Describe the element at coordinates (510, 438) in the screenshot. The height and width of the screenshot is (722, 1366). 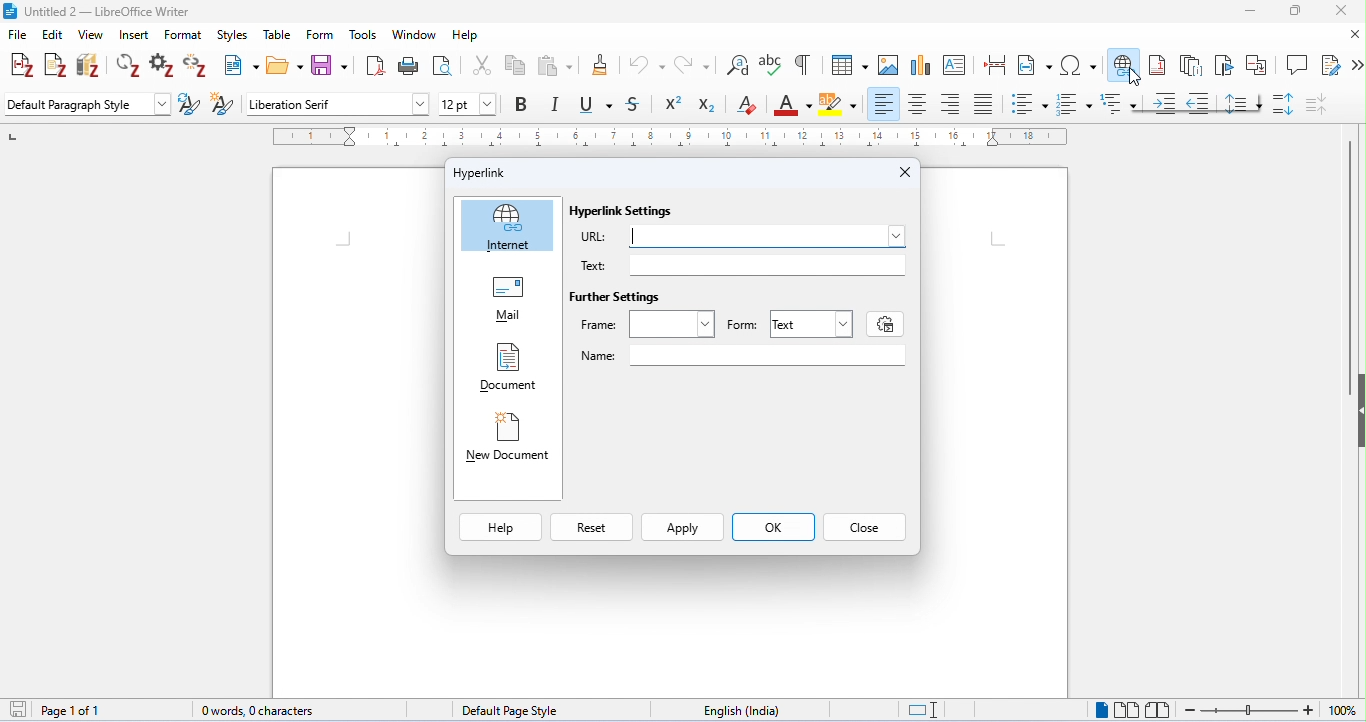
I see `New Document |` at that location.